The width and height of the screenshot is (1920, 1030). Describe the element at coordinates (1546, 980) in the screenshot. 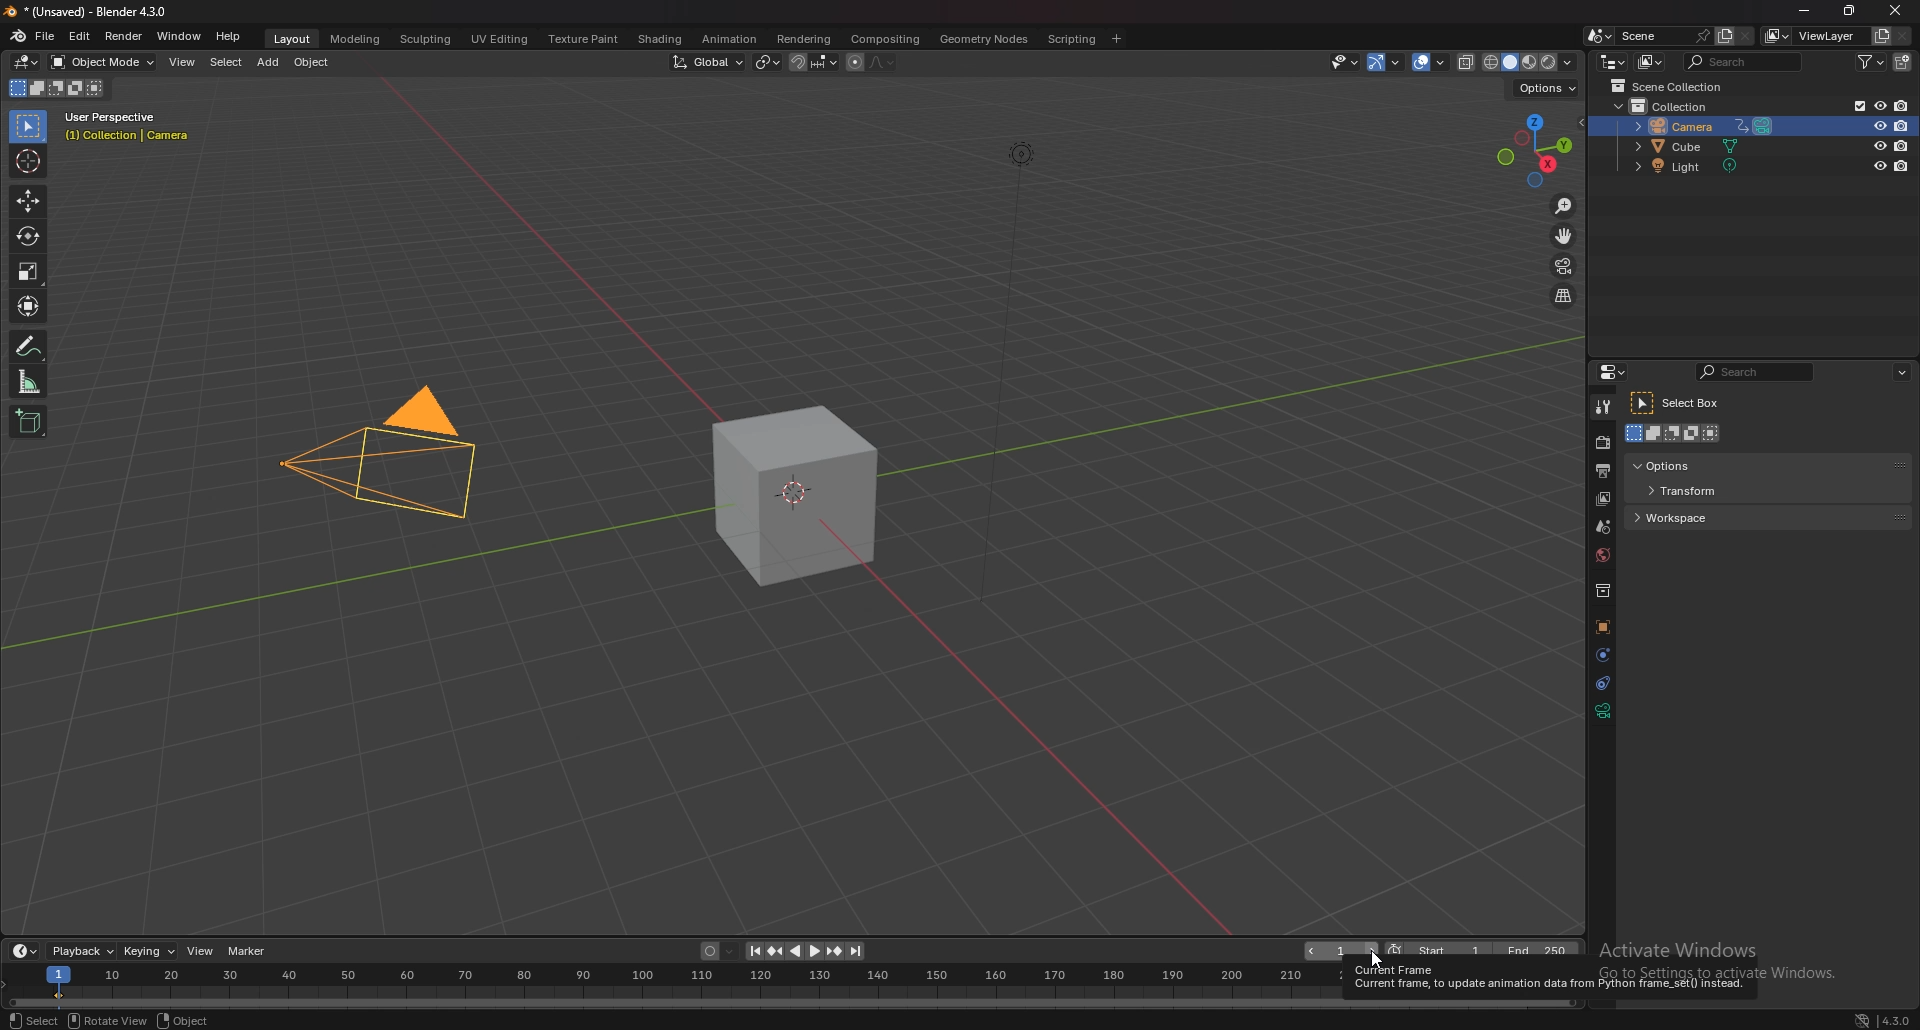

I see `tooltip` at that location.